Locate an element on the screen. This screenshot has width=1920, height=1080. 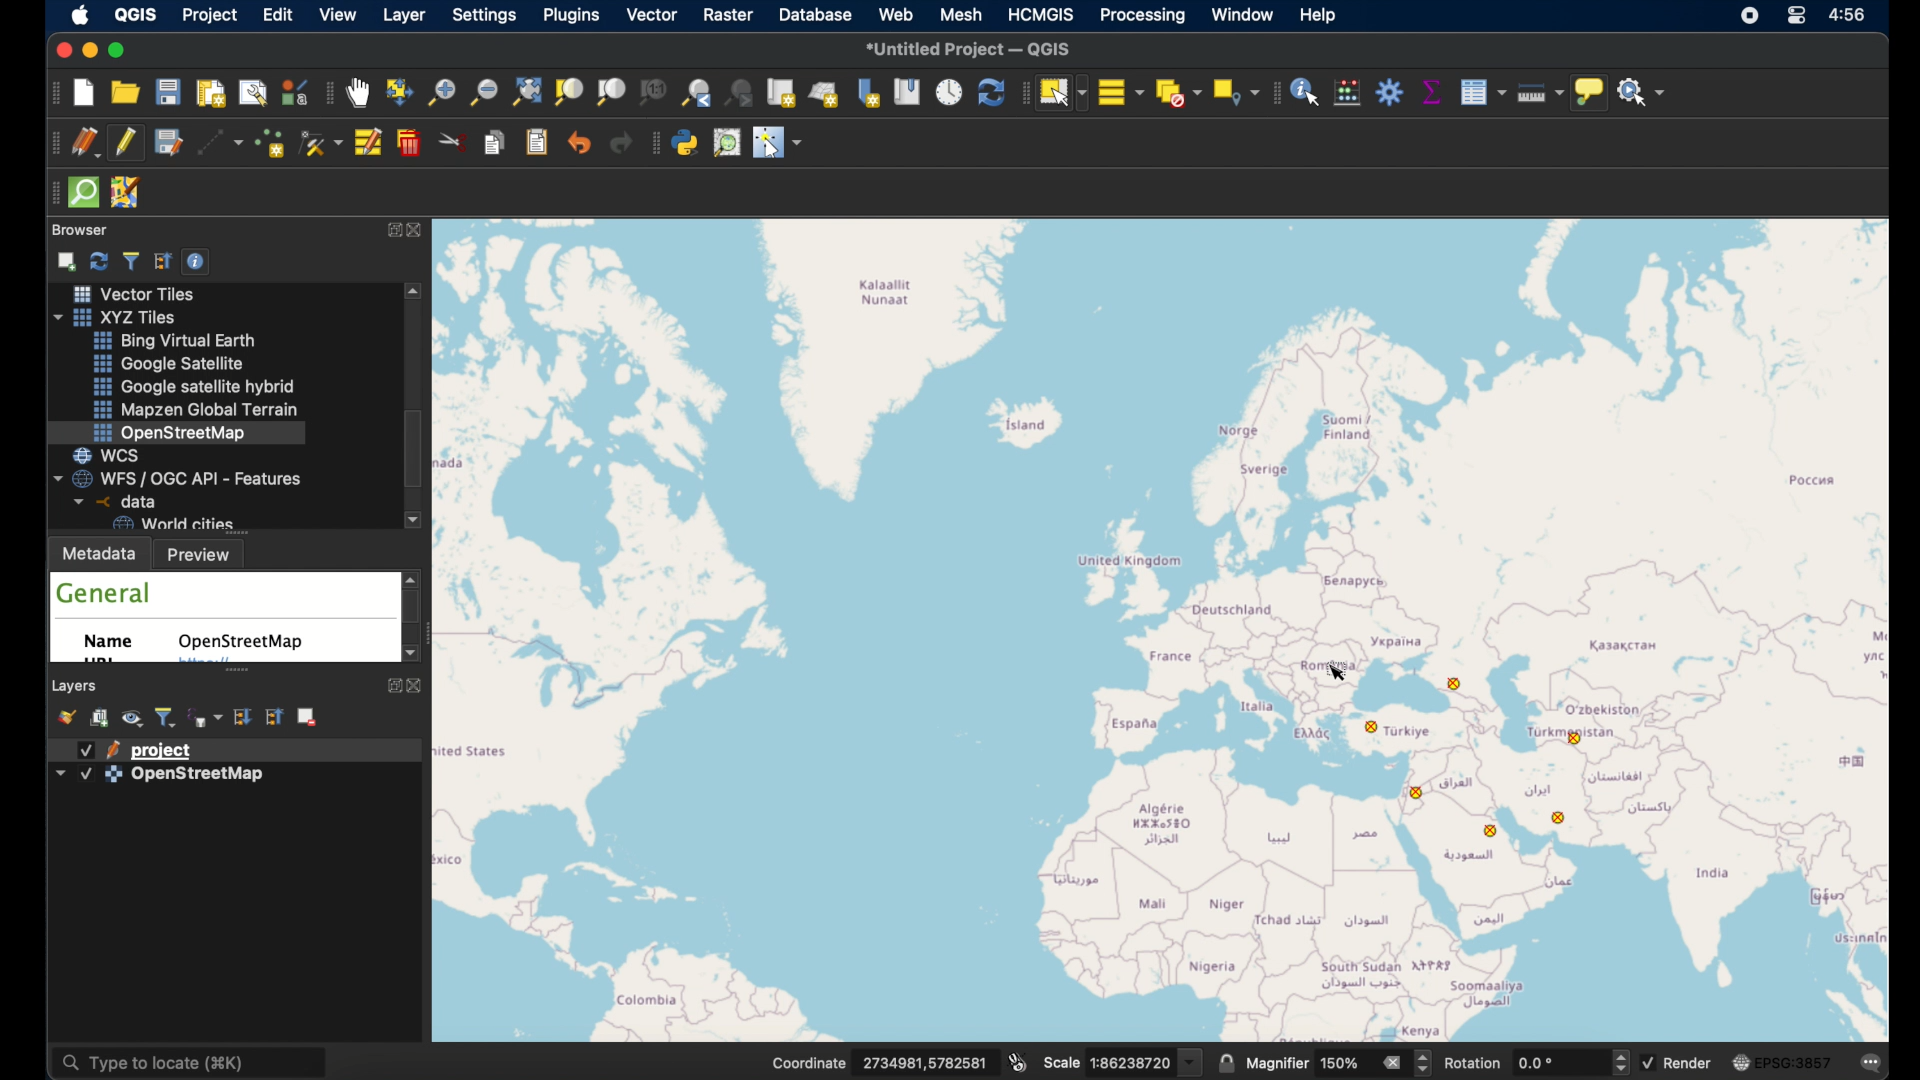
attributes toolbar is located at coordinates (1274, 93).